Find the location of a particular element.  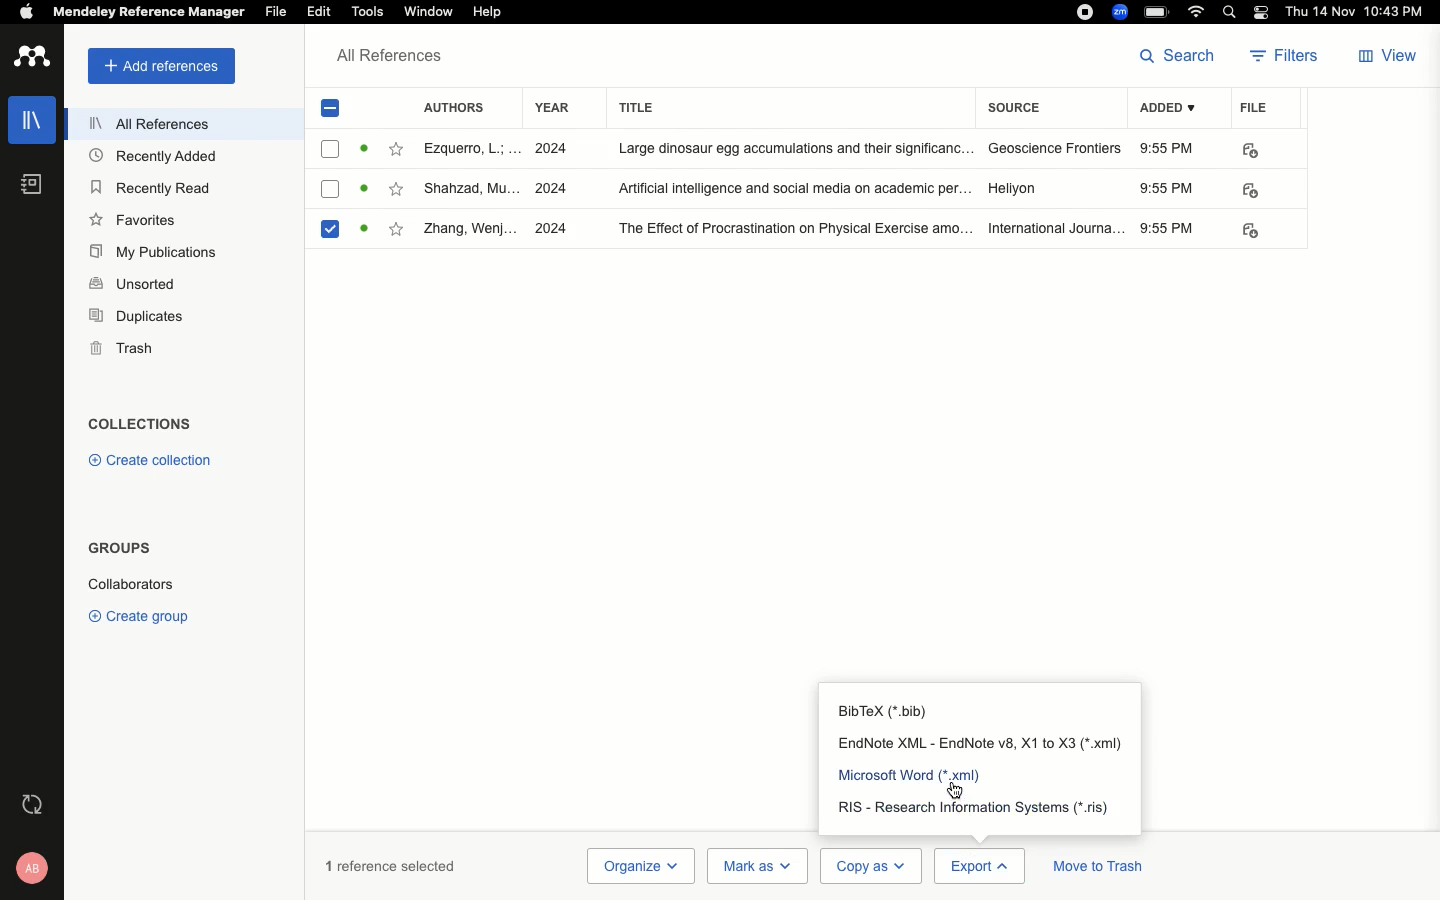

Trash is located at coordinates (122, 348).